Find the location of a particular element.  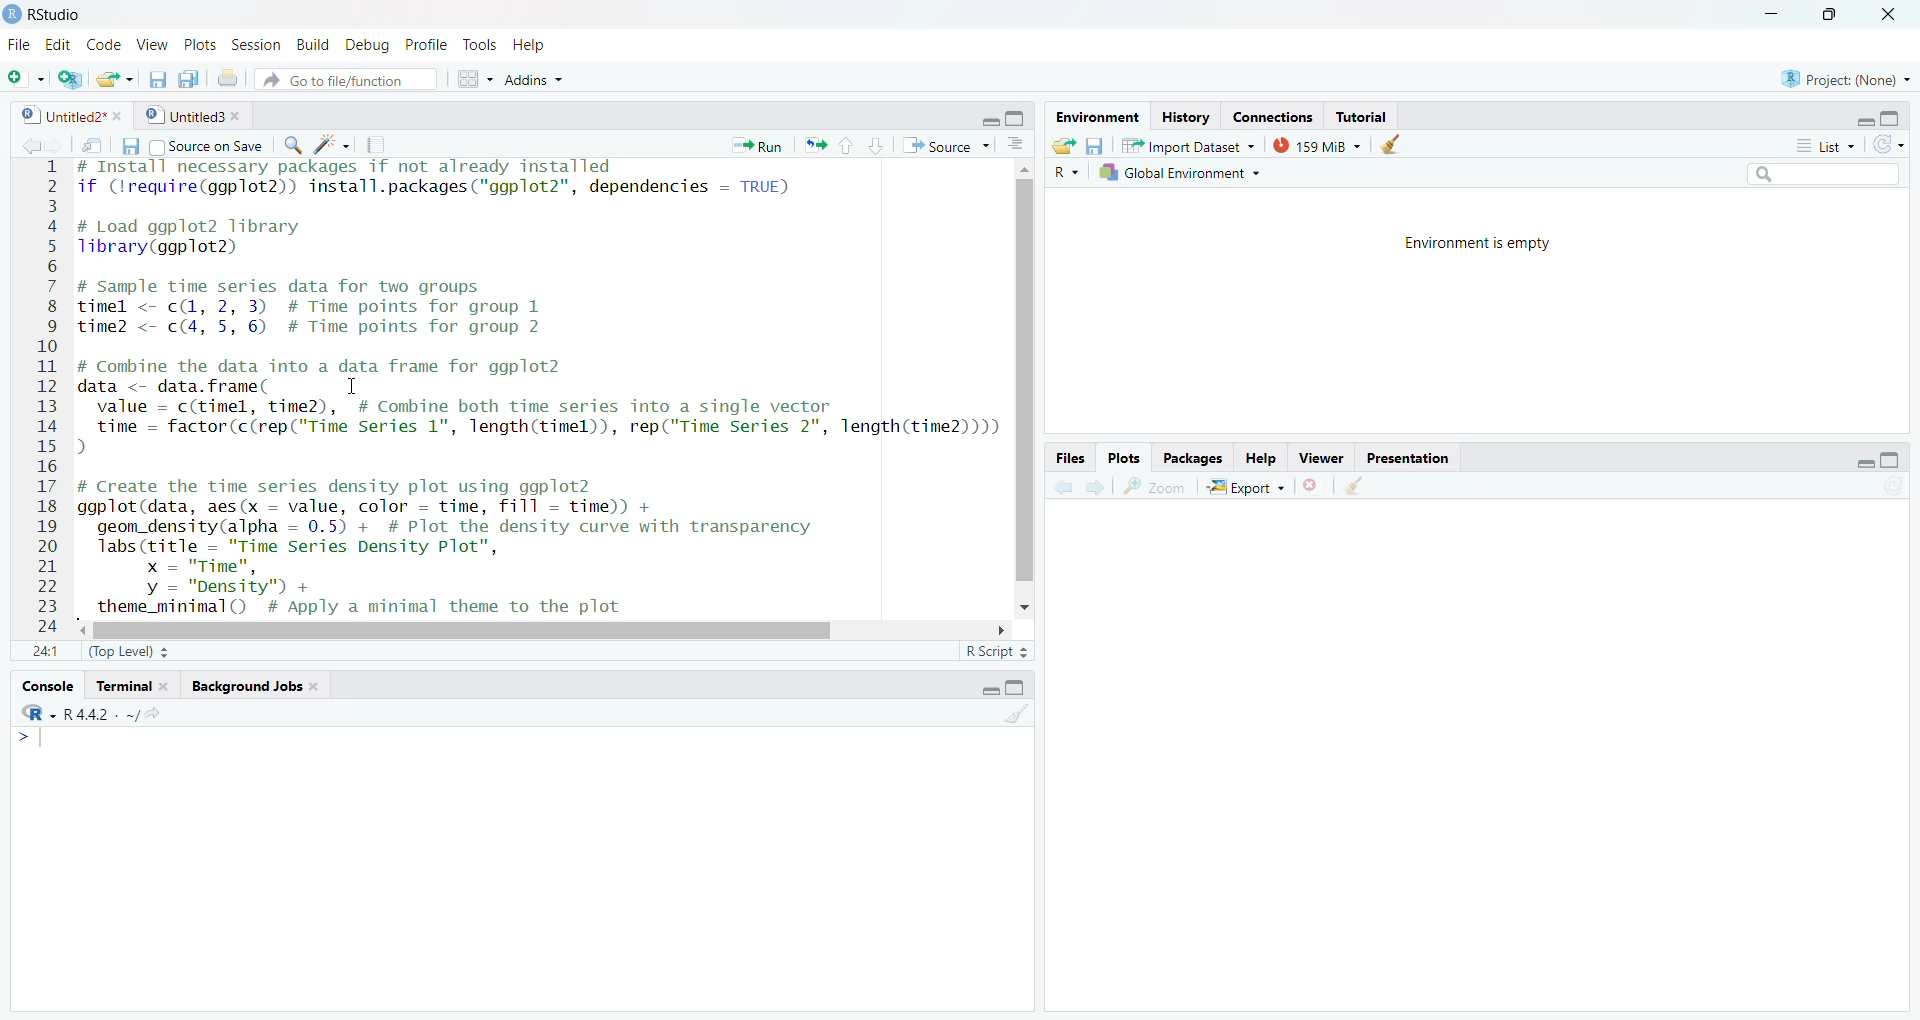

Forward is located at coordinates (53, 146).